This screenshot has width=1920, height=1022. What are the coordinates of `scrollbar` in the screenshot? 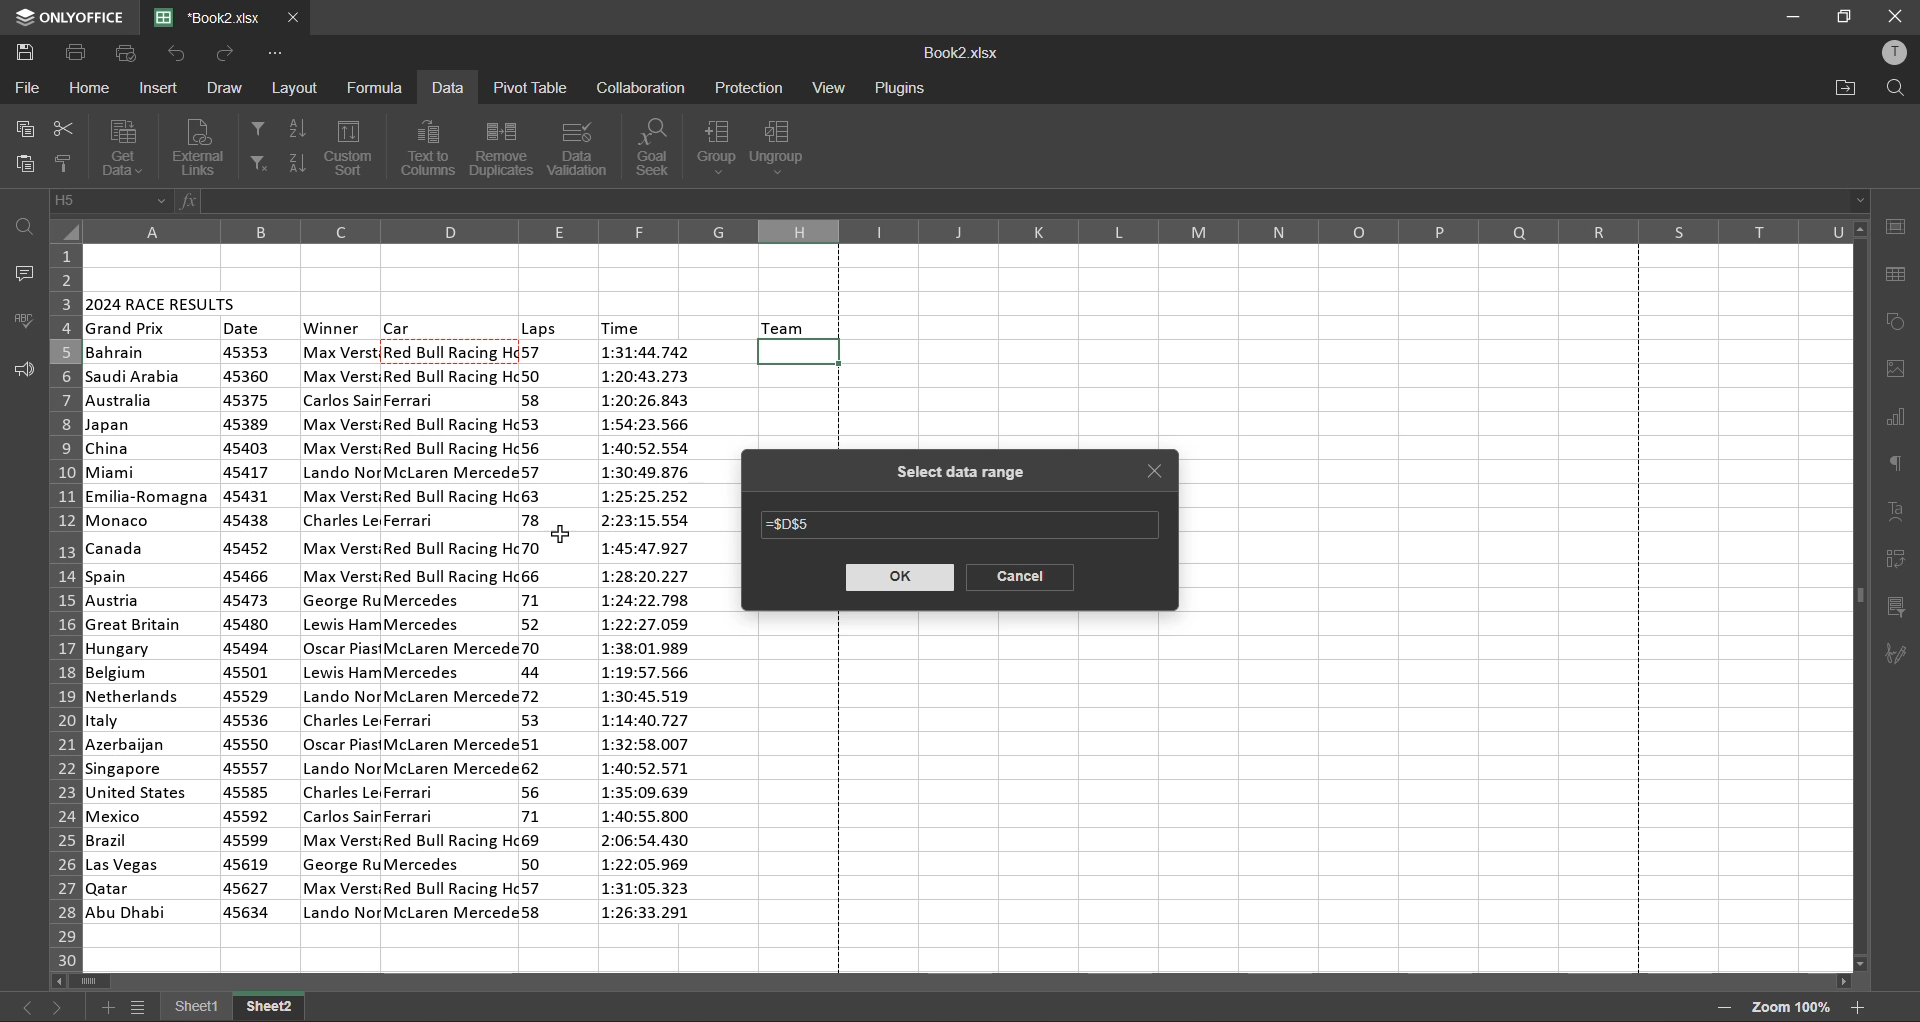 It's located at (1860, 596).